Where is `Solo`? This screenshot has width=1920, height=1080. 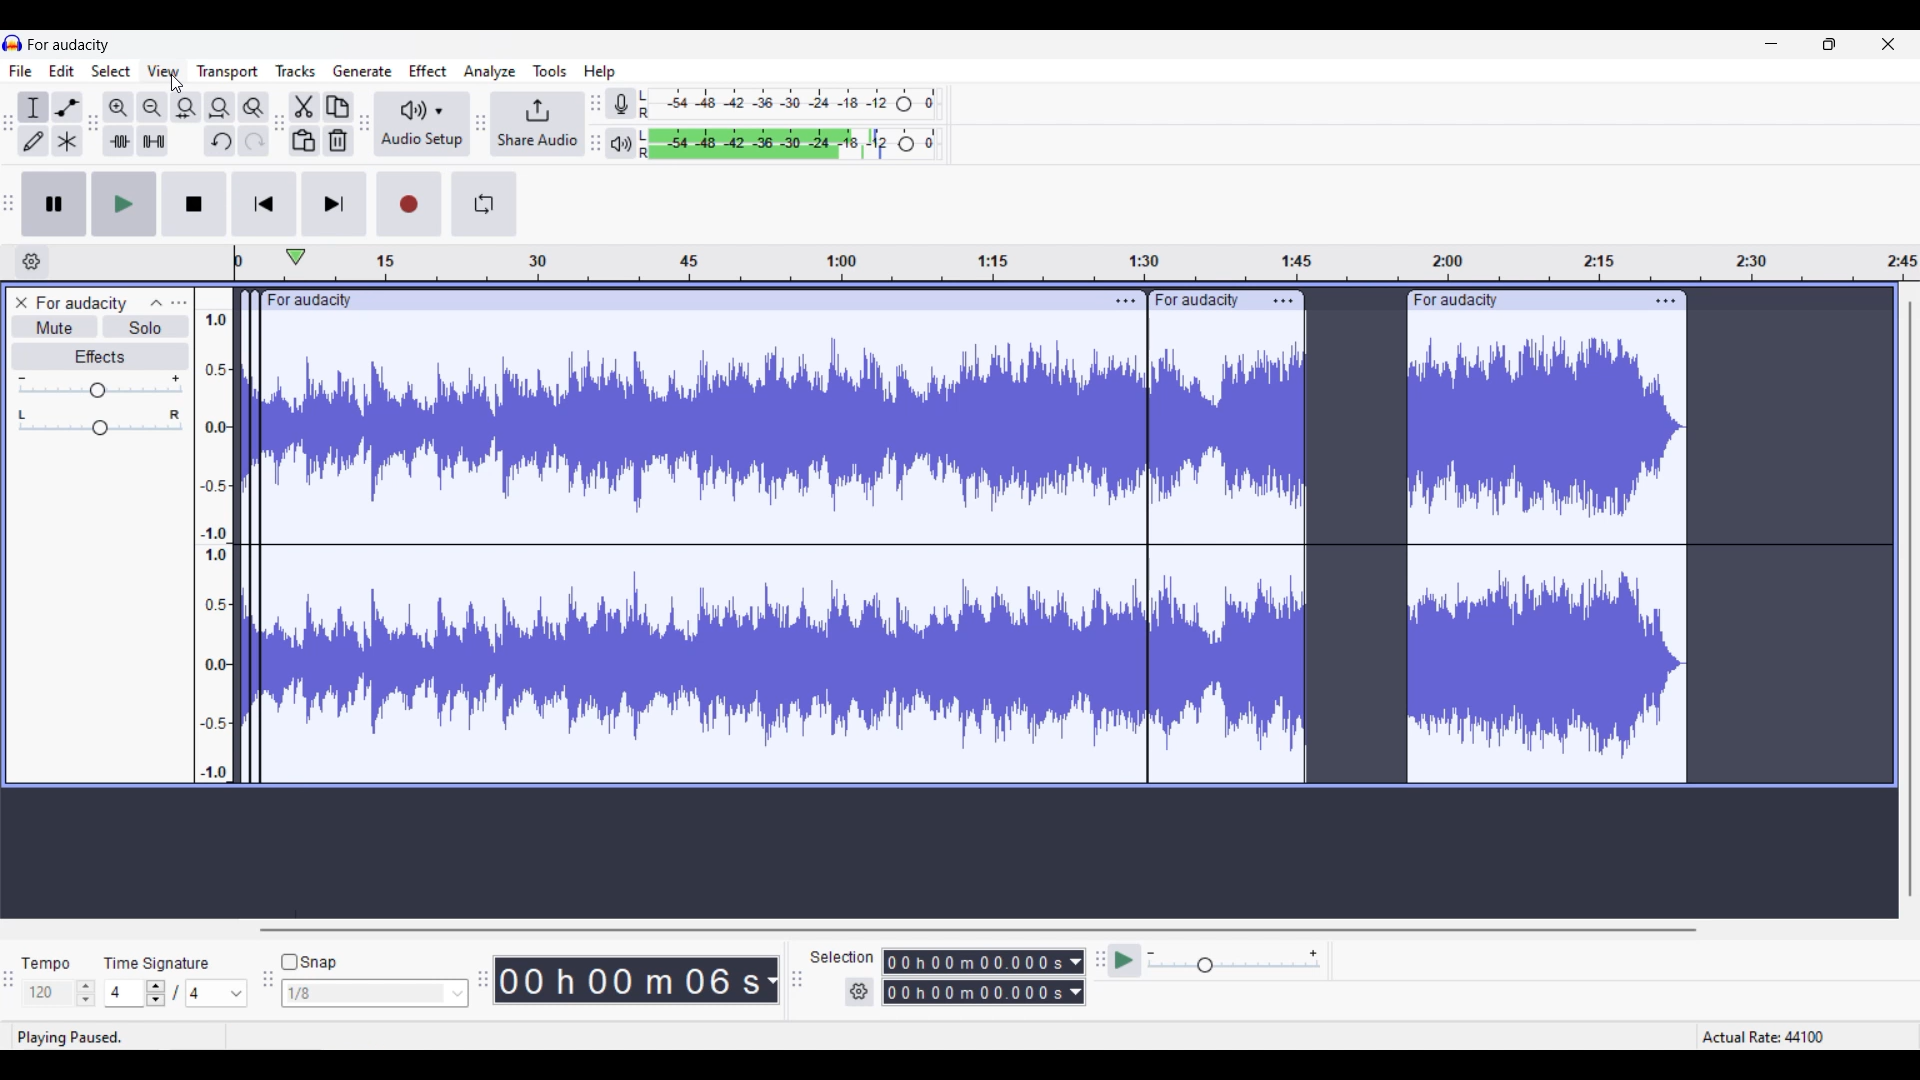
Solo is located at coordinates (146, 326).